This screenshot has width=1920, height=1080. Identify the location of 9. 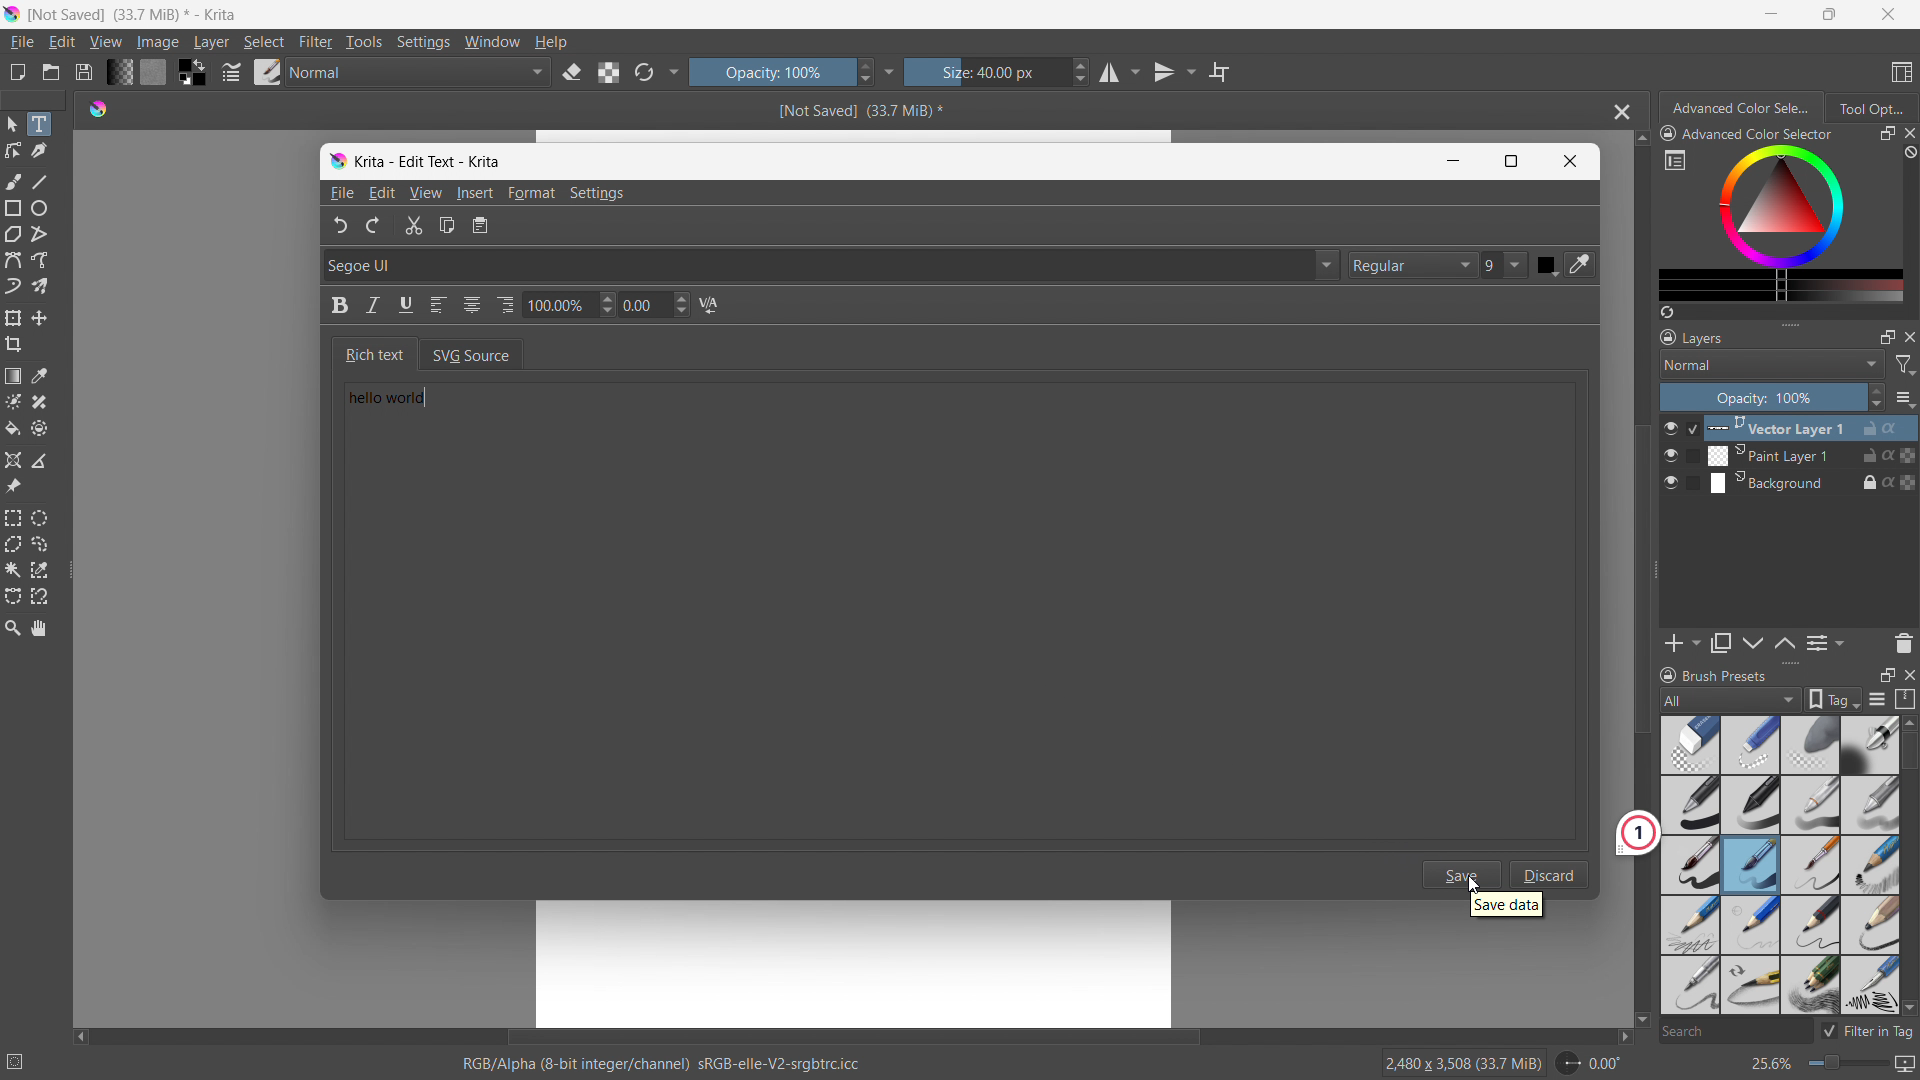
(1506, 266).